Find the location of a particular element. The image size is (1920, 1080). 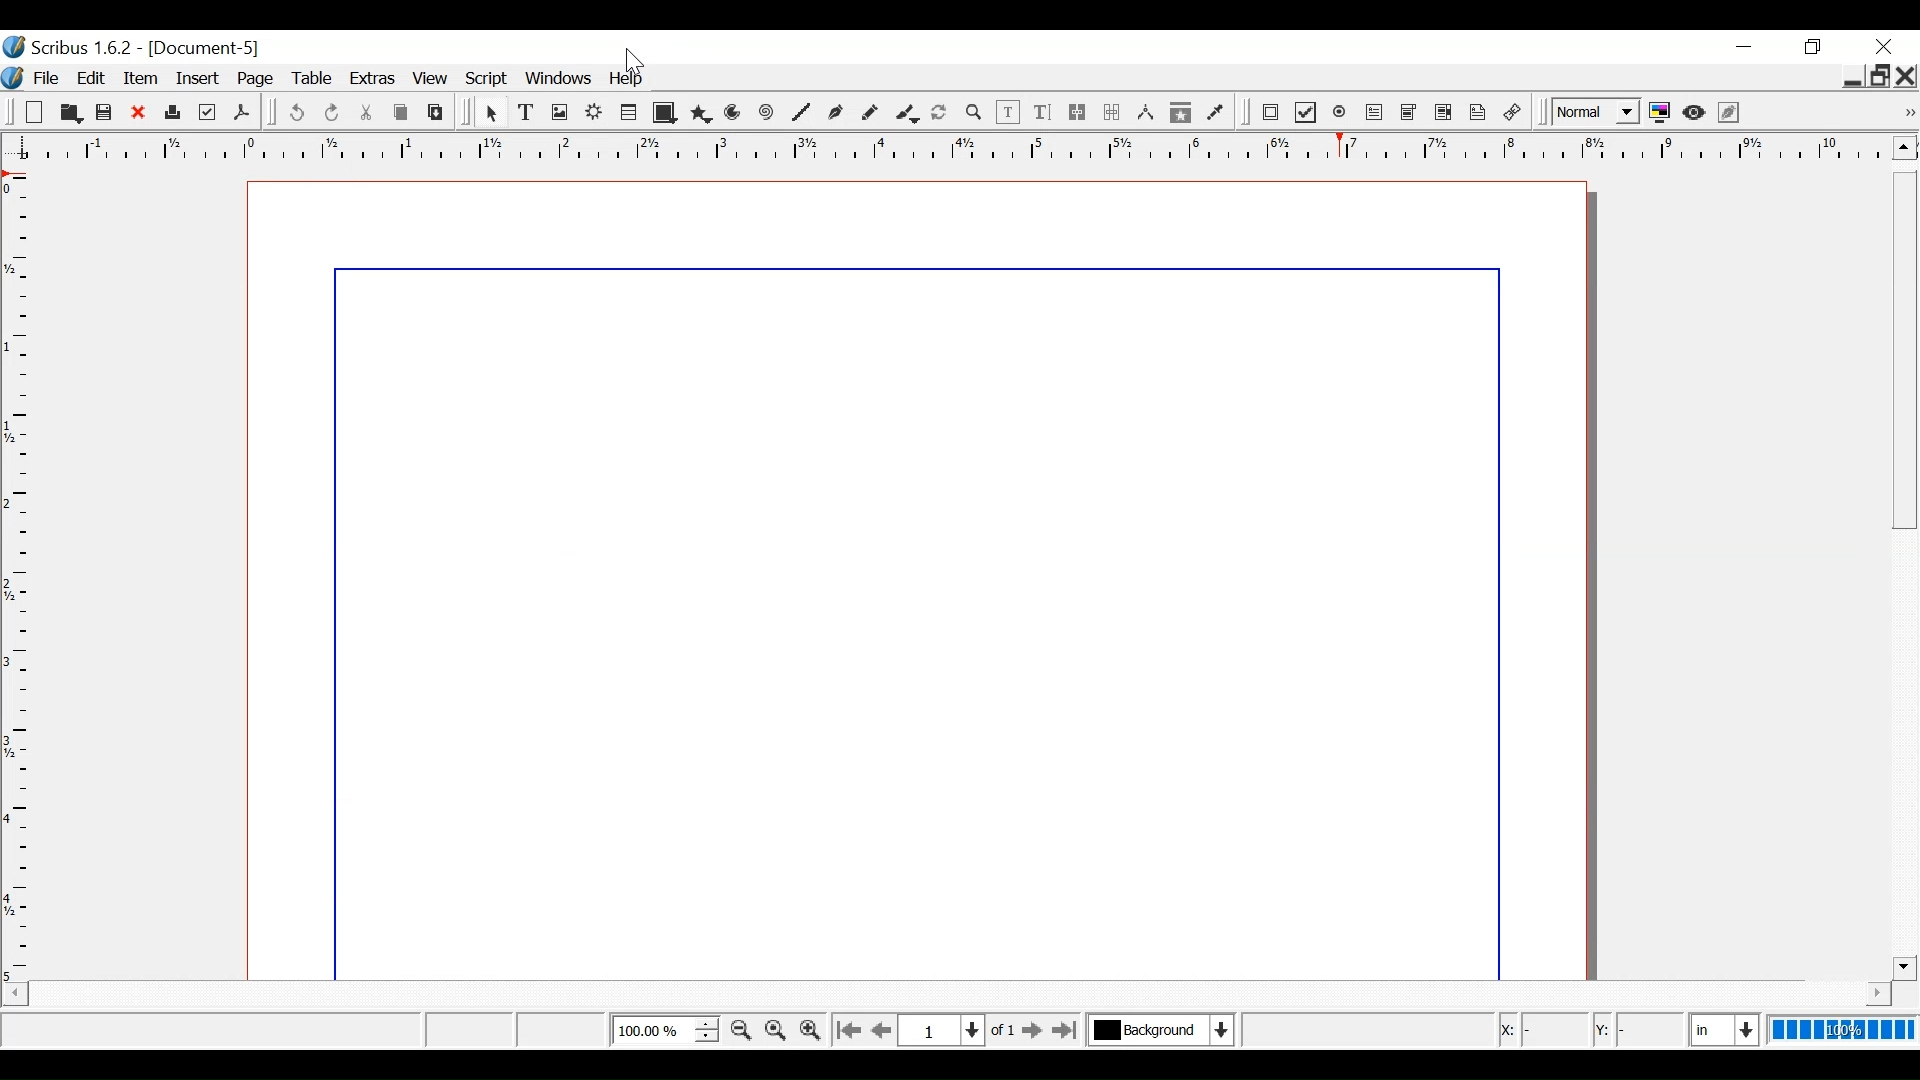

Restore is located at coordinates (1879, 76).